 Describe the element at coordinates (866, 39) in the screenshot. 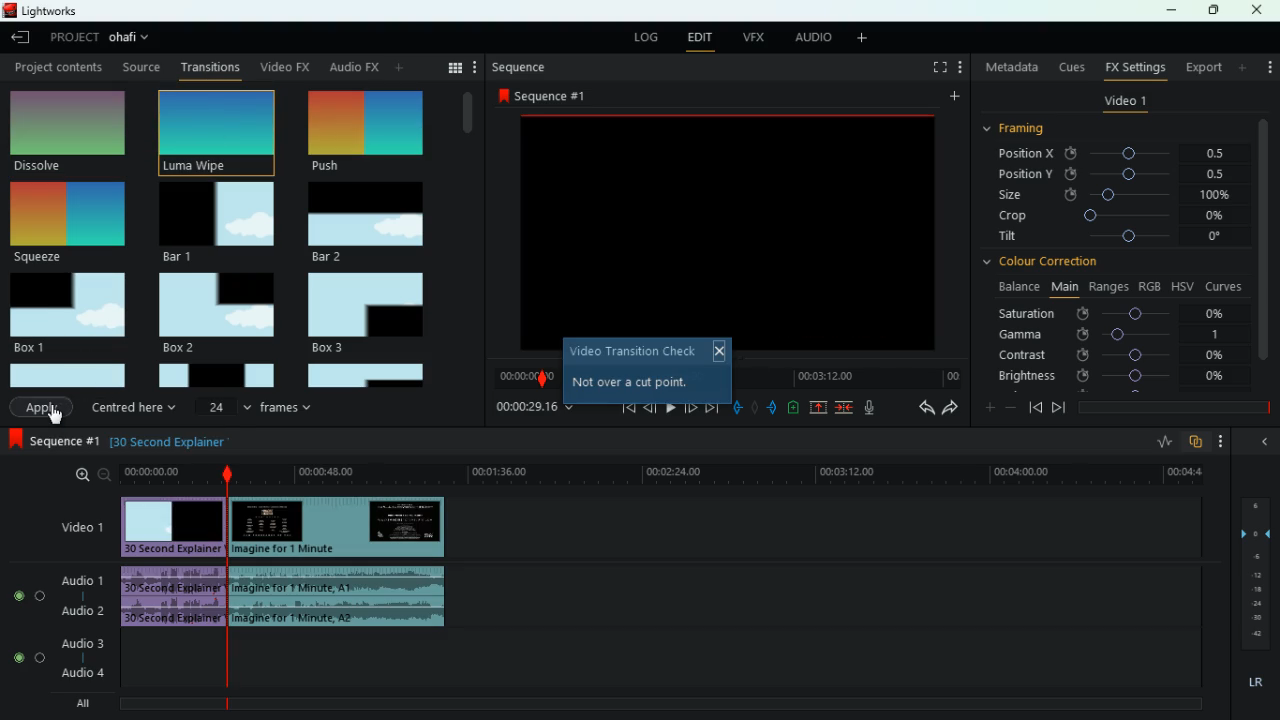

I see `more` at that location.